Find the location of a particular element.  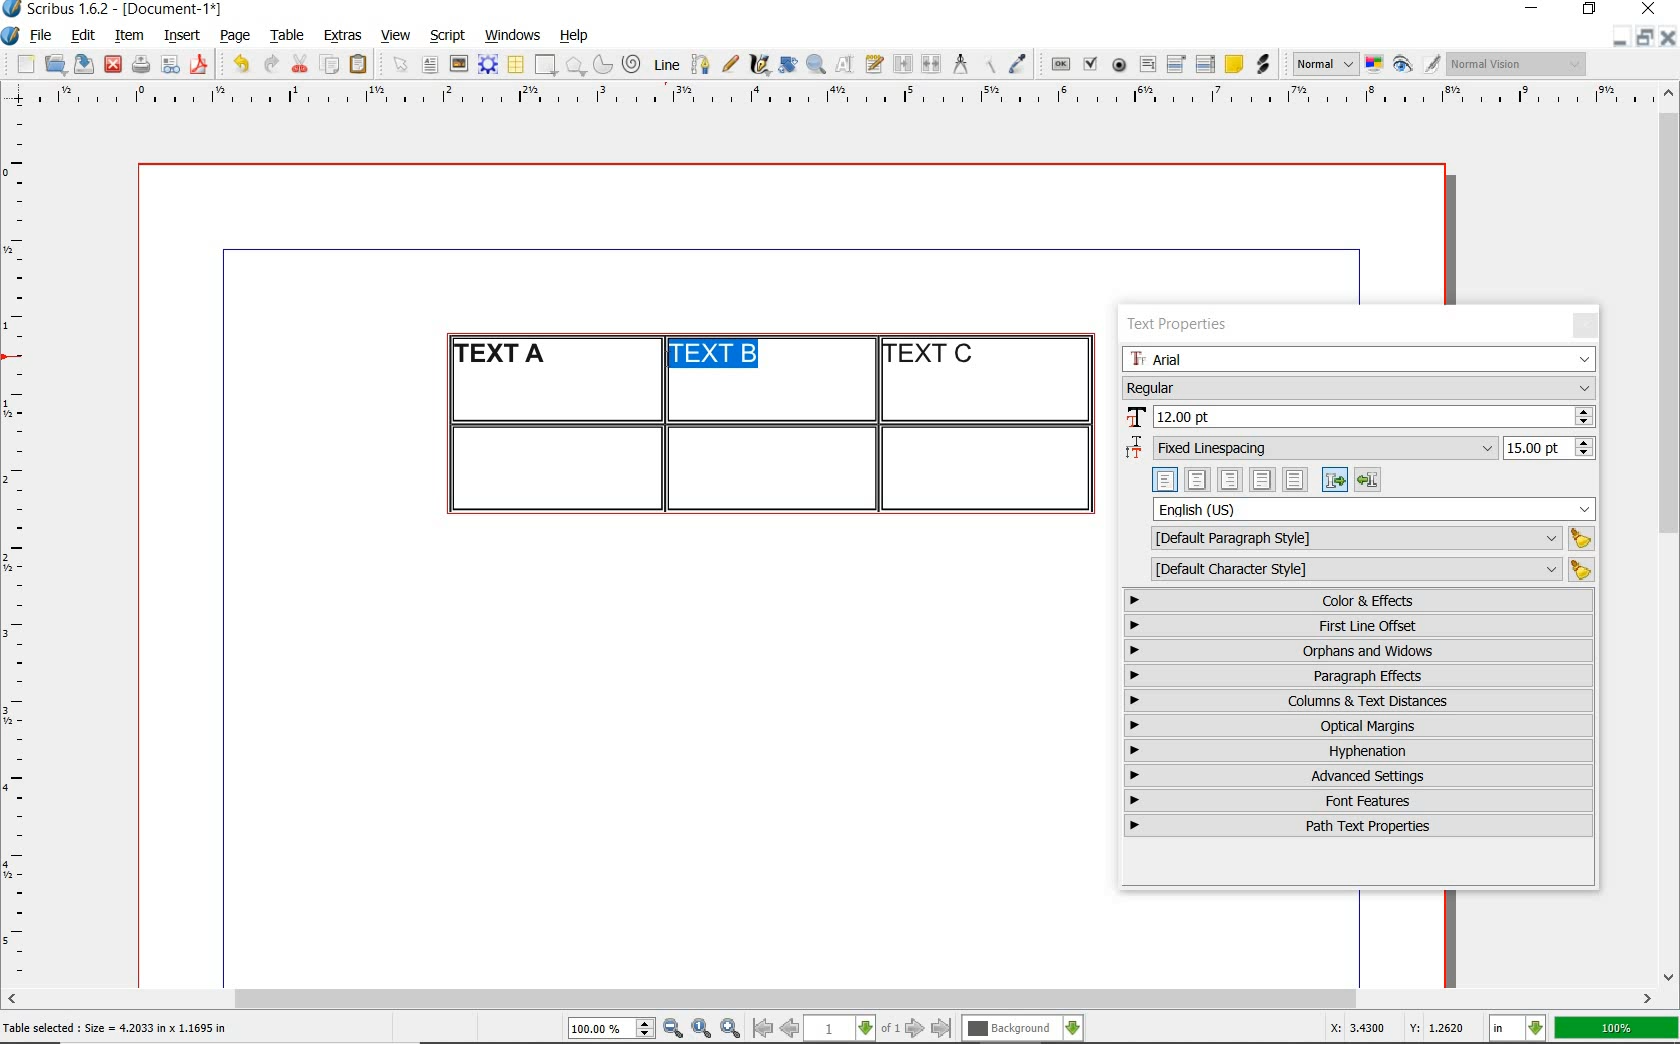

help is located at coordinates (572, 37).